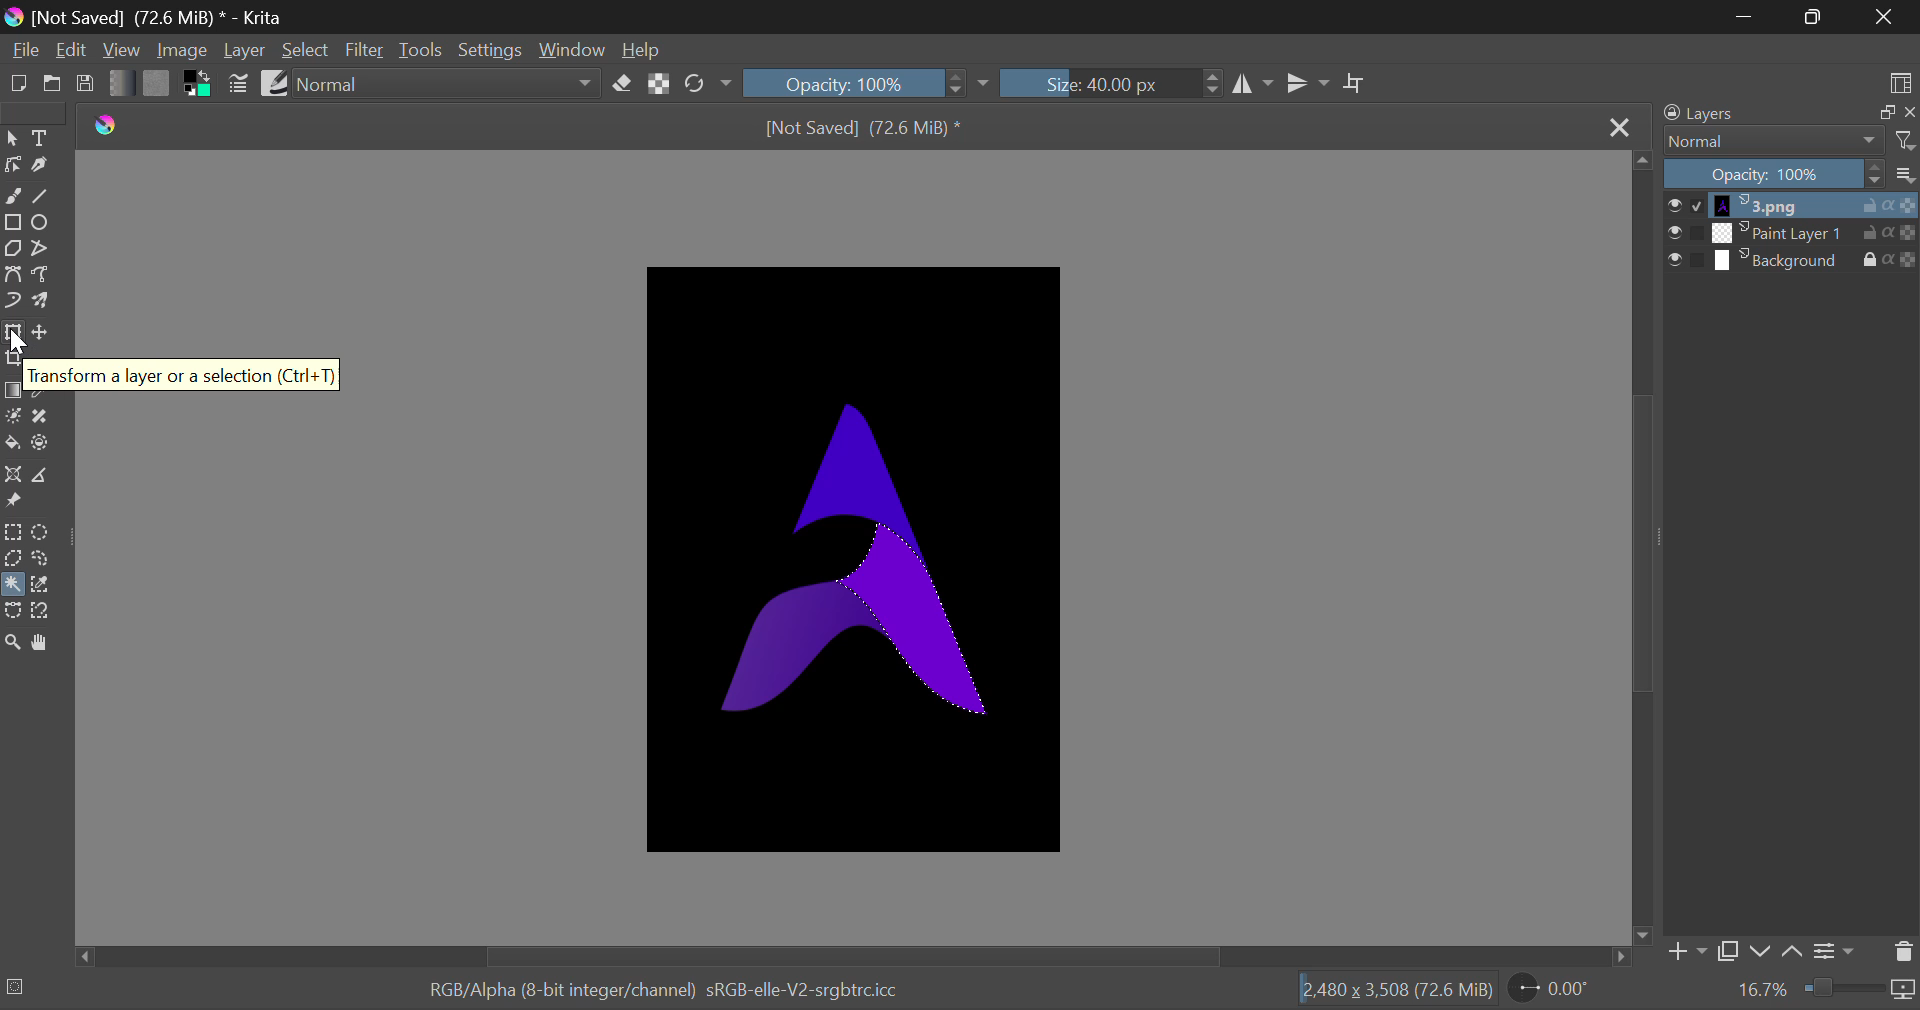 This screenshot has height=1010, width=1920. What do you see at coordinates (1616, 132) in the screenshot?
I see `Close` at bounding box center [1616, 132].